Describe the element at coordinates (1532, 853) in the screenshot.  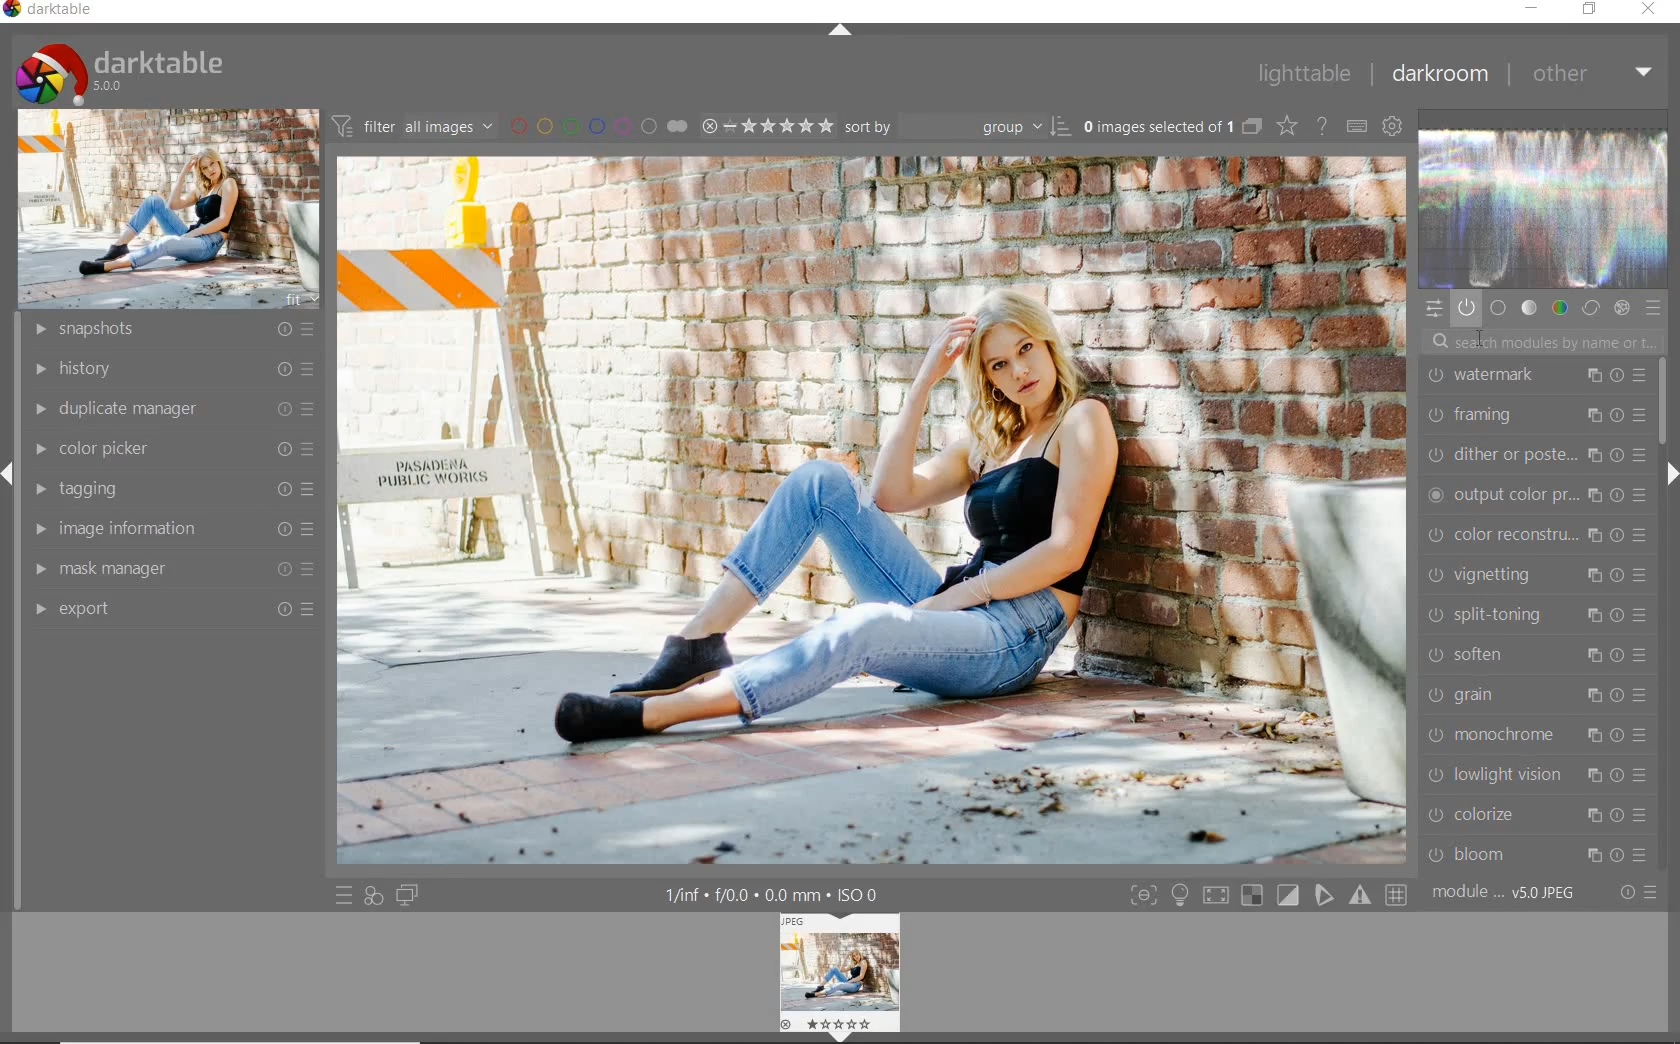
I see `bloom` at that location.